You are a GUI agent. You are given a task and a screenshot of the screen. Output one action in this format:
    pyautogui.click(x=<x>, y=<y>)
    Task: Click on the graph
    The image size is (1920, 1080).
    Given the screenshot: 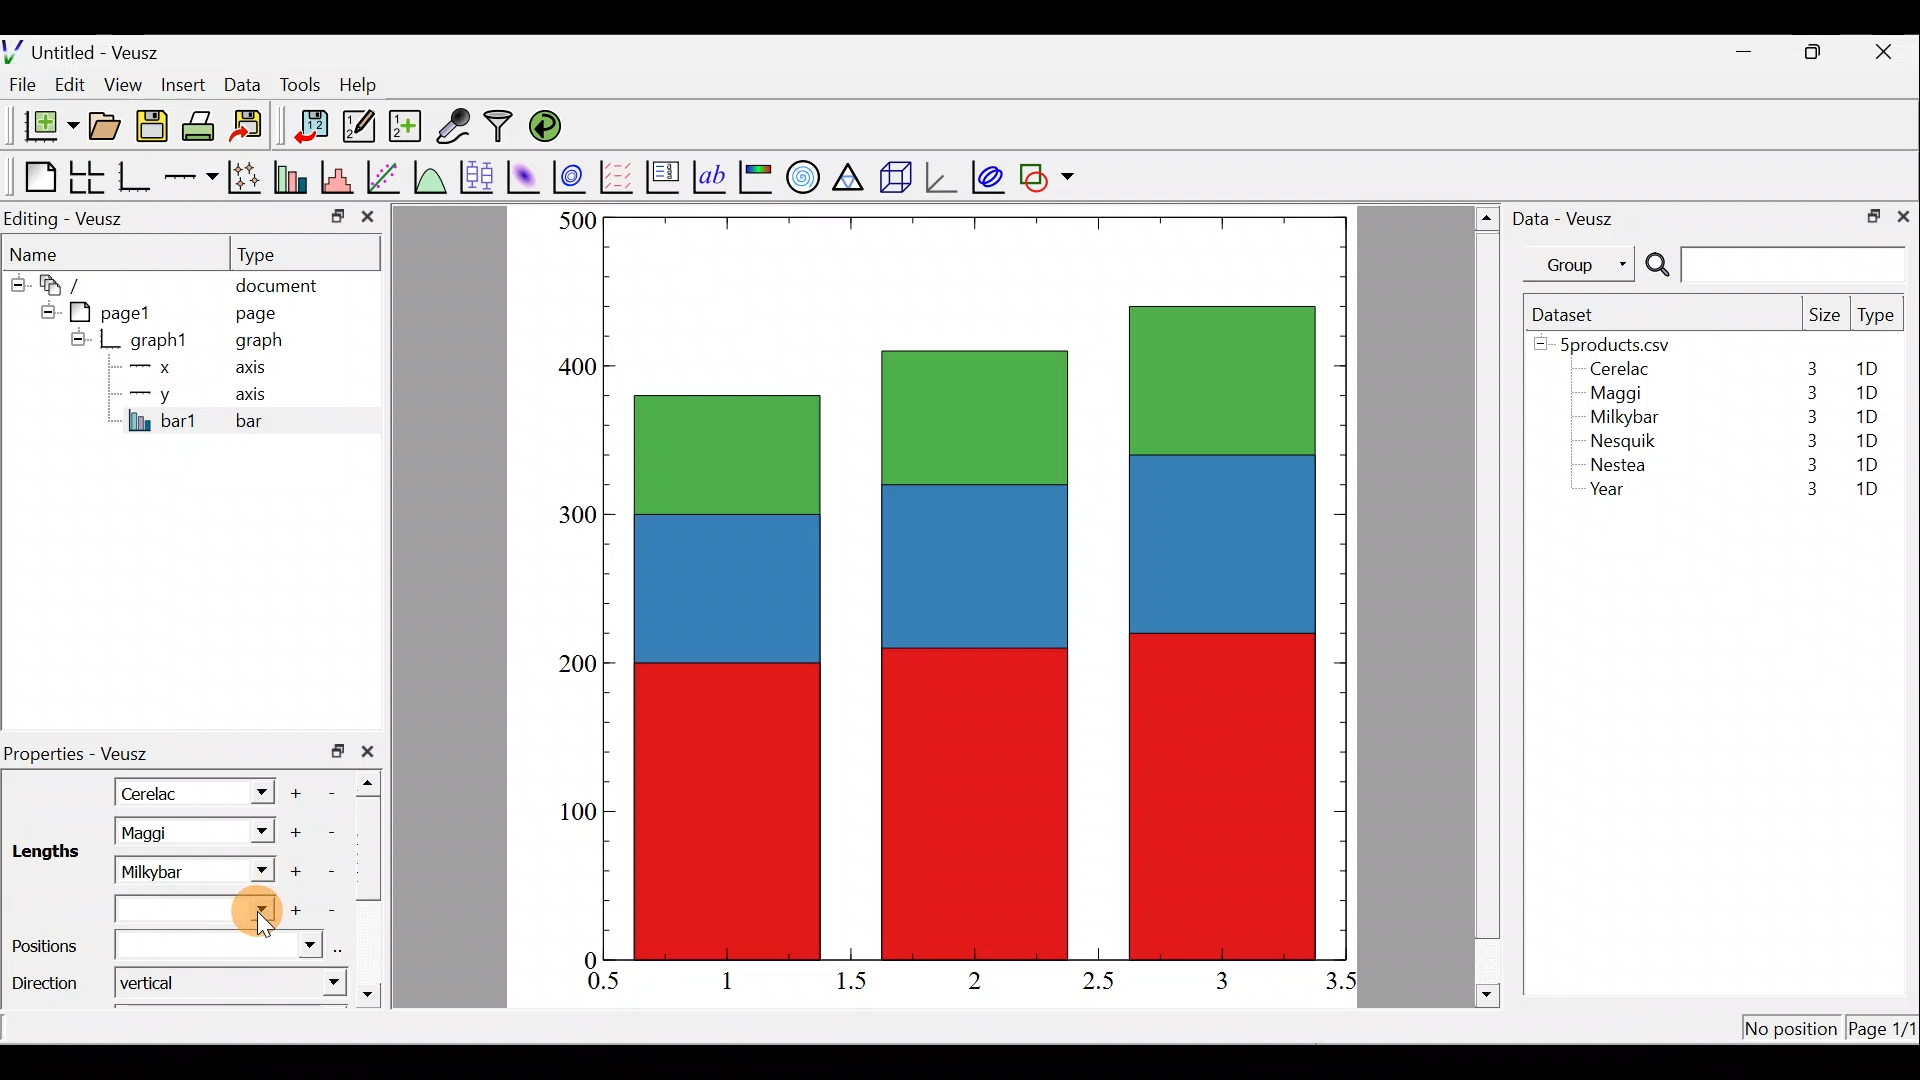 What is the action you would take?
    pyautogui.click(x=259, y=343)
    